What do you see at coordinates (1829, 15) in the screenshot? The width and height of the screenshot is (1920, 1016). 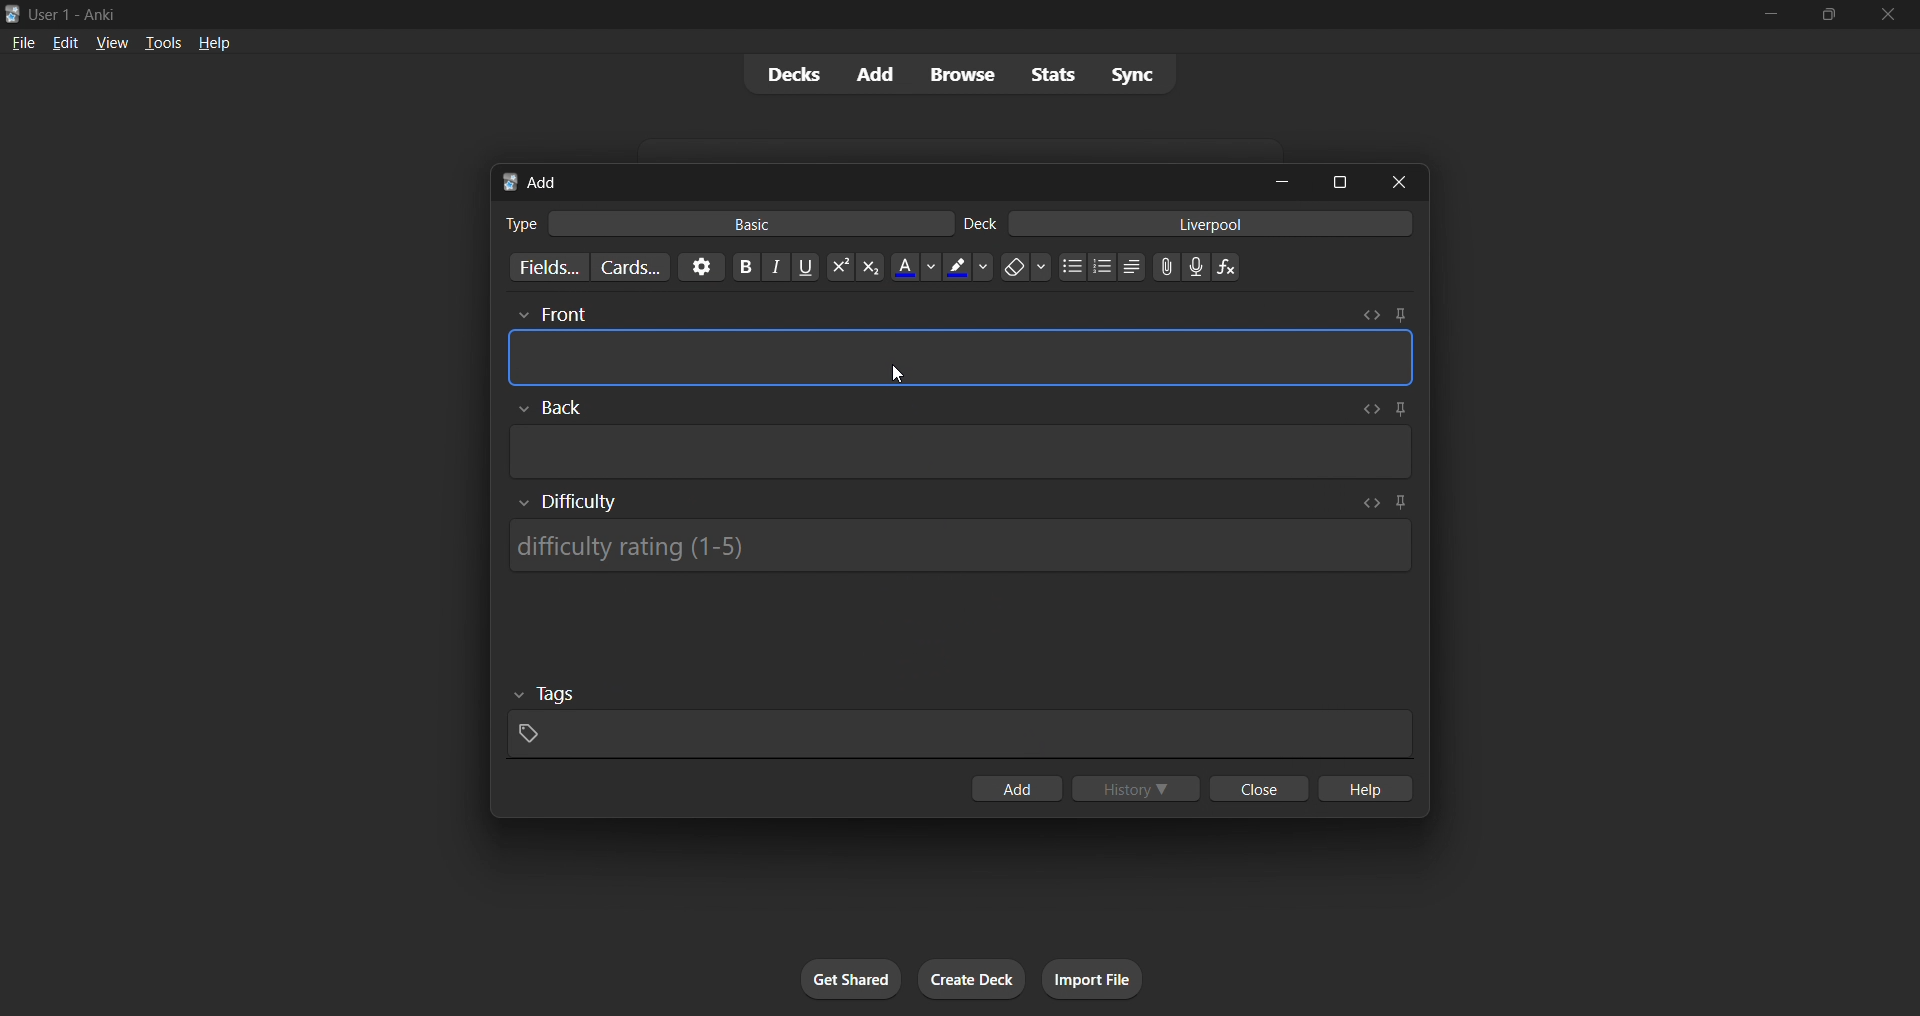 I see `maximize/restore` at bounding box center [1829, 15].